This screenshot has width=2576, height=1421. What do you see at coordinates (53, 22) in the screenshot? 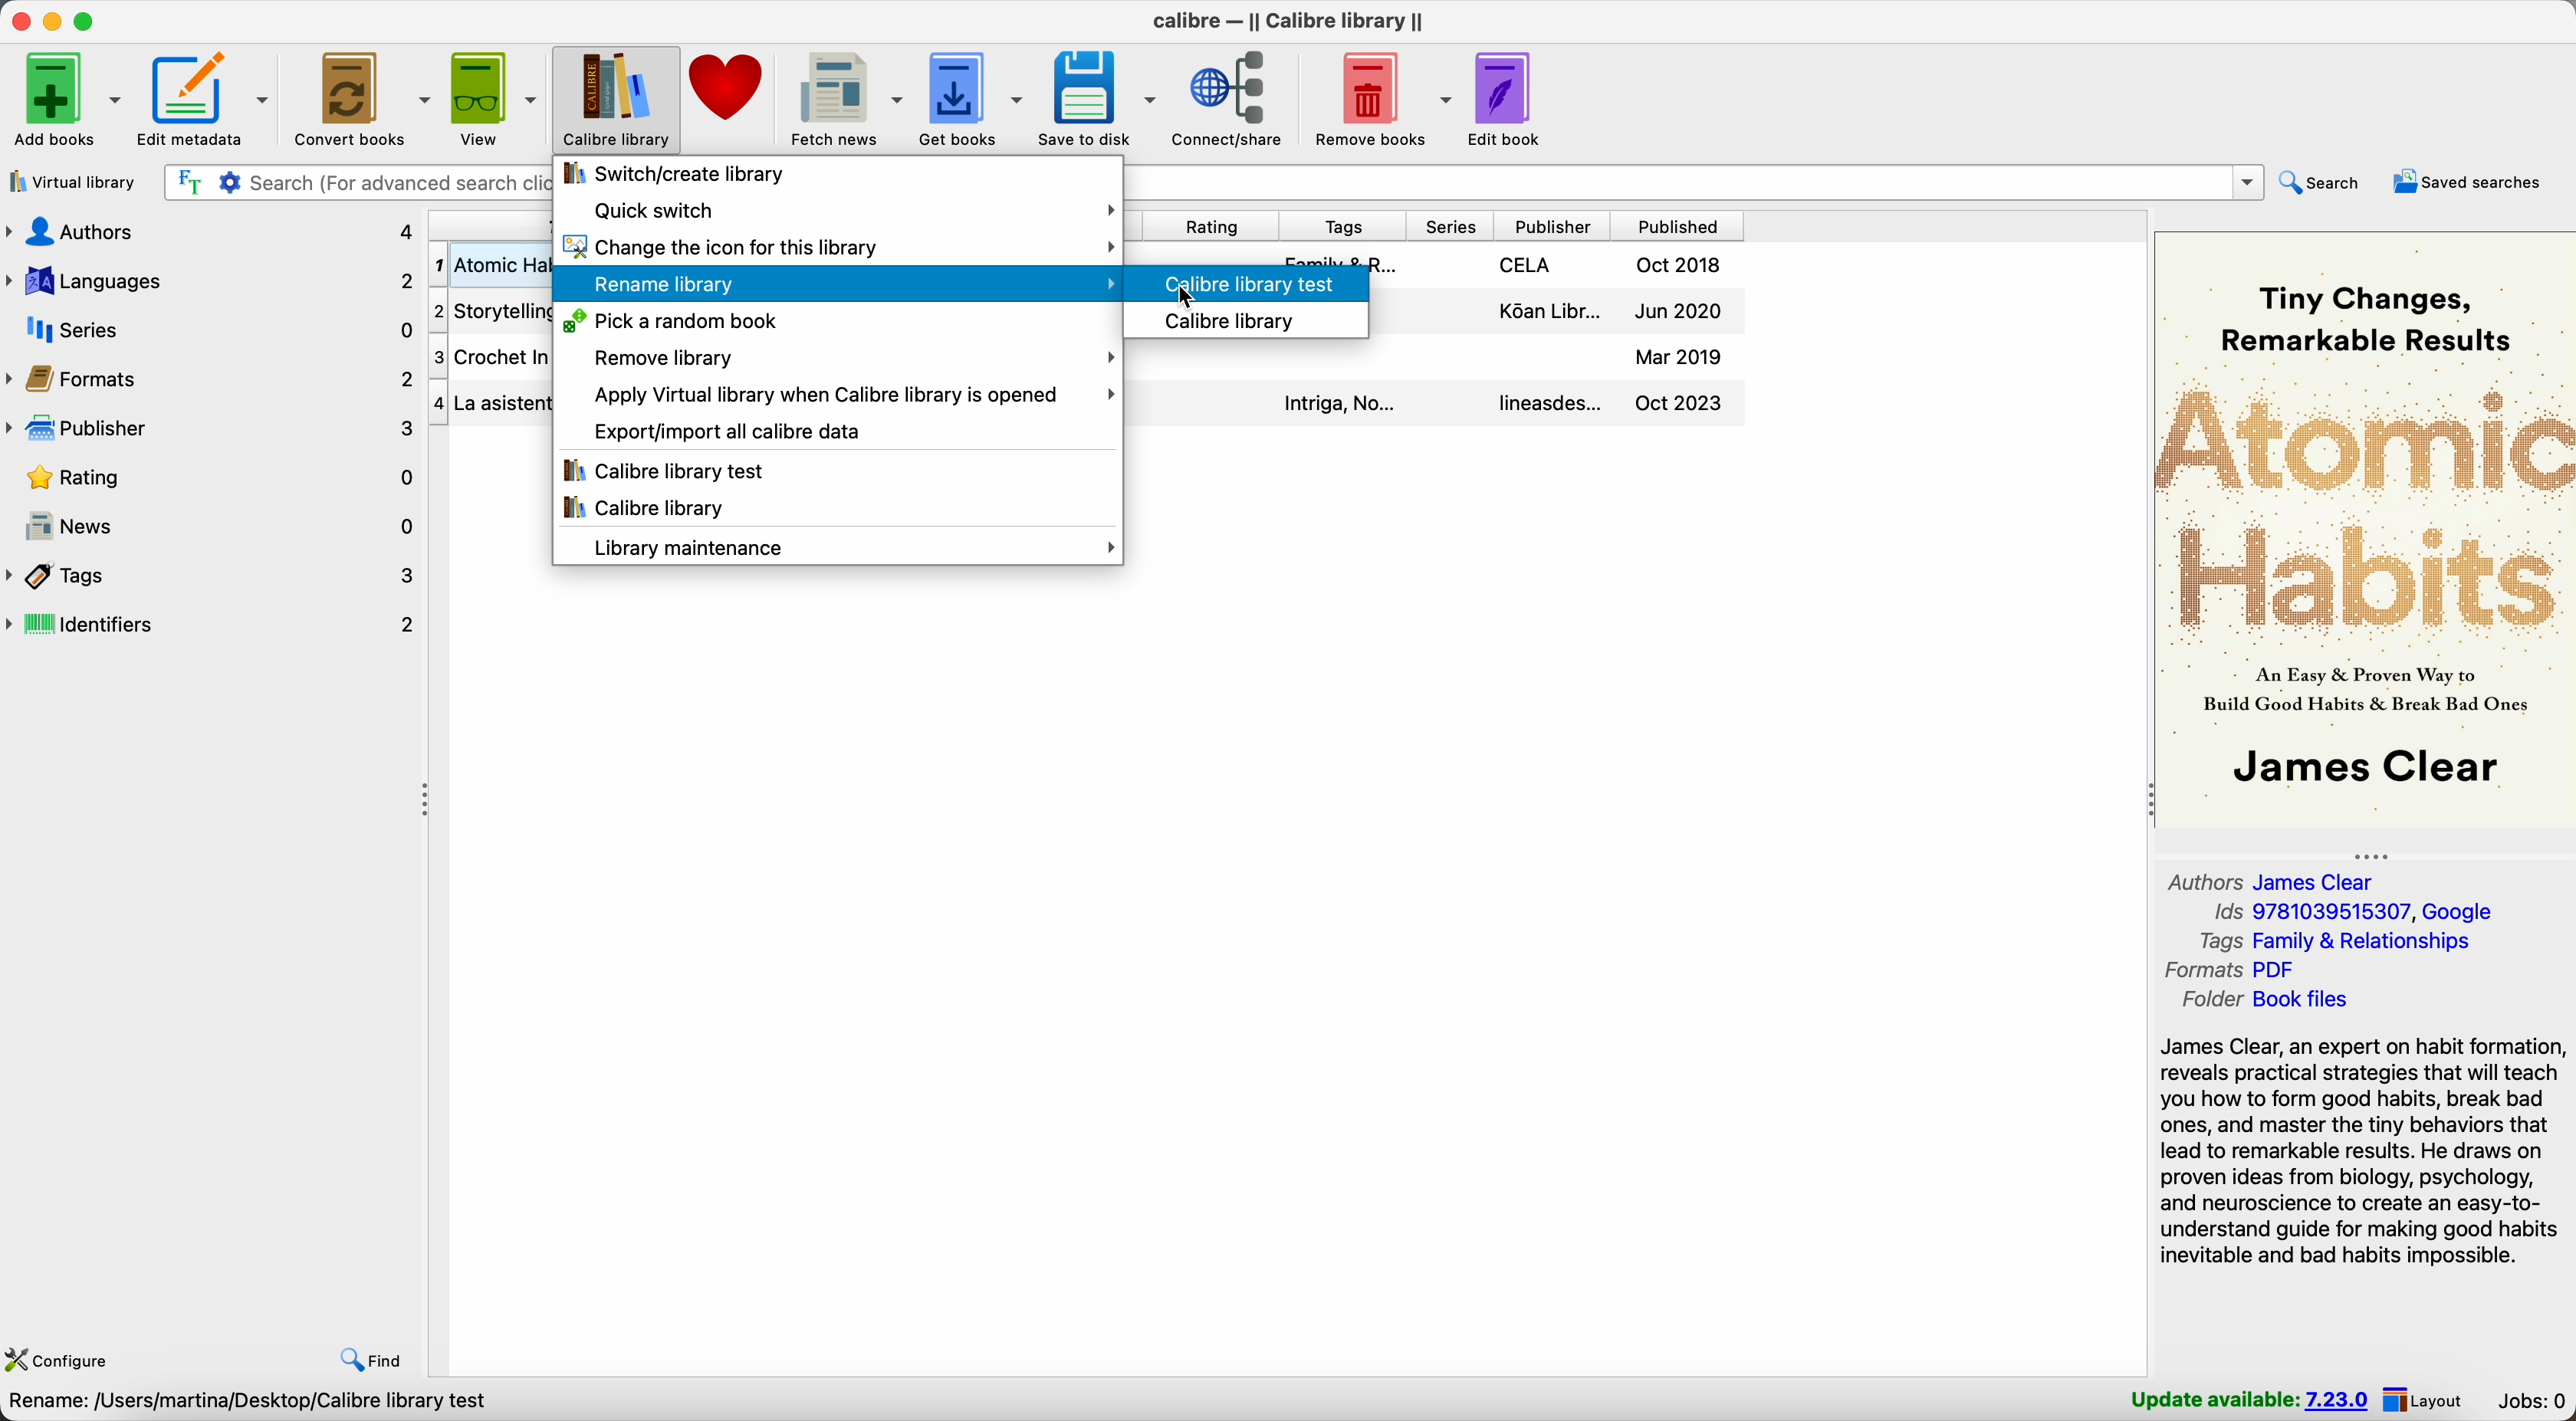
I see `minimize Calibre` at bounding box center [53, 22].